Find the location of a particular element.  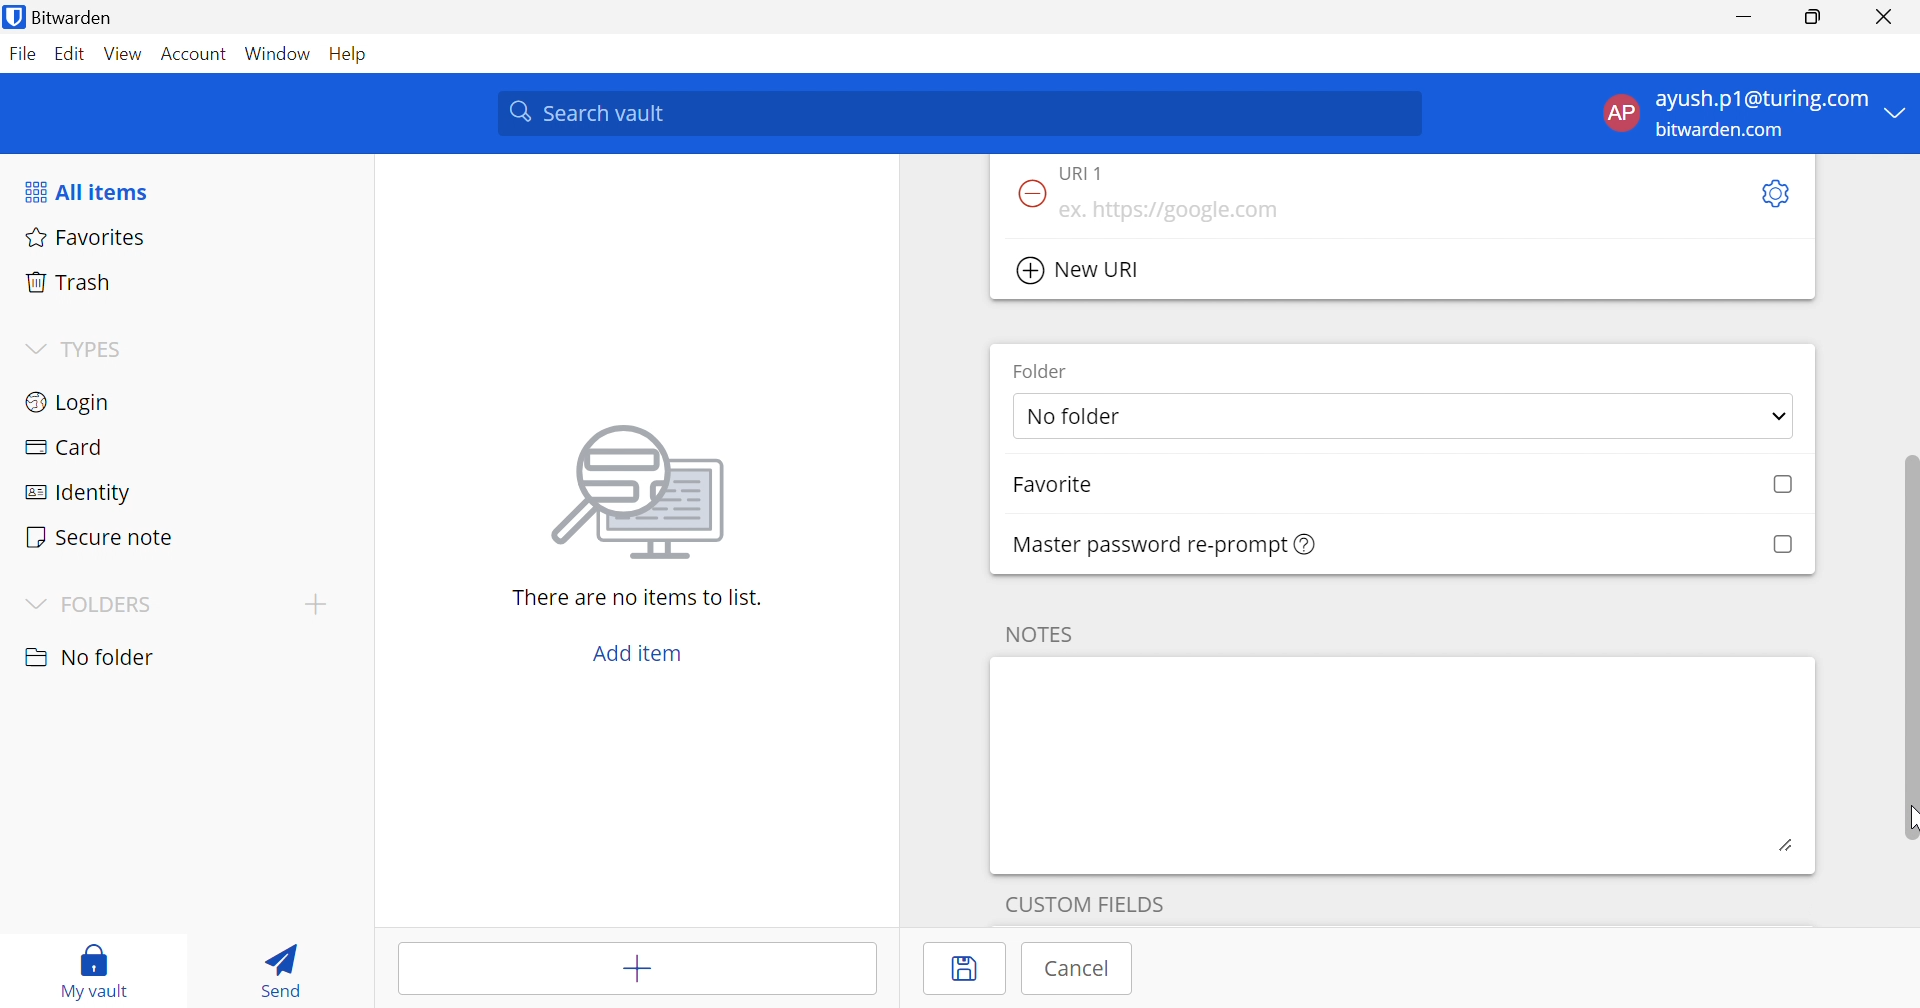

Account is located at coordinates (196, 58).